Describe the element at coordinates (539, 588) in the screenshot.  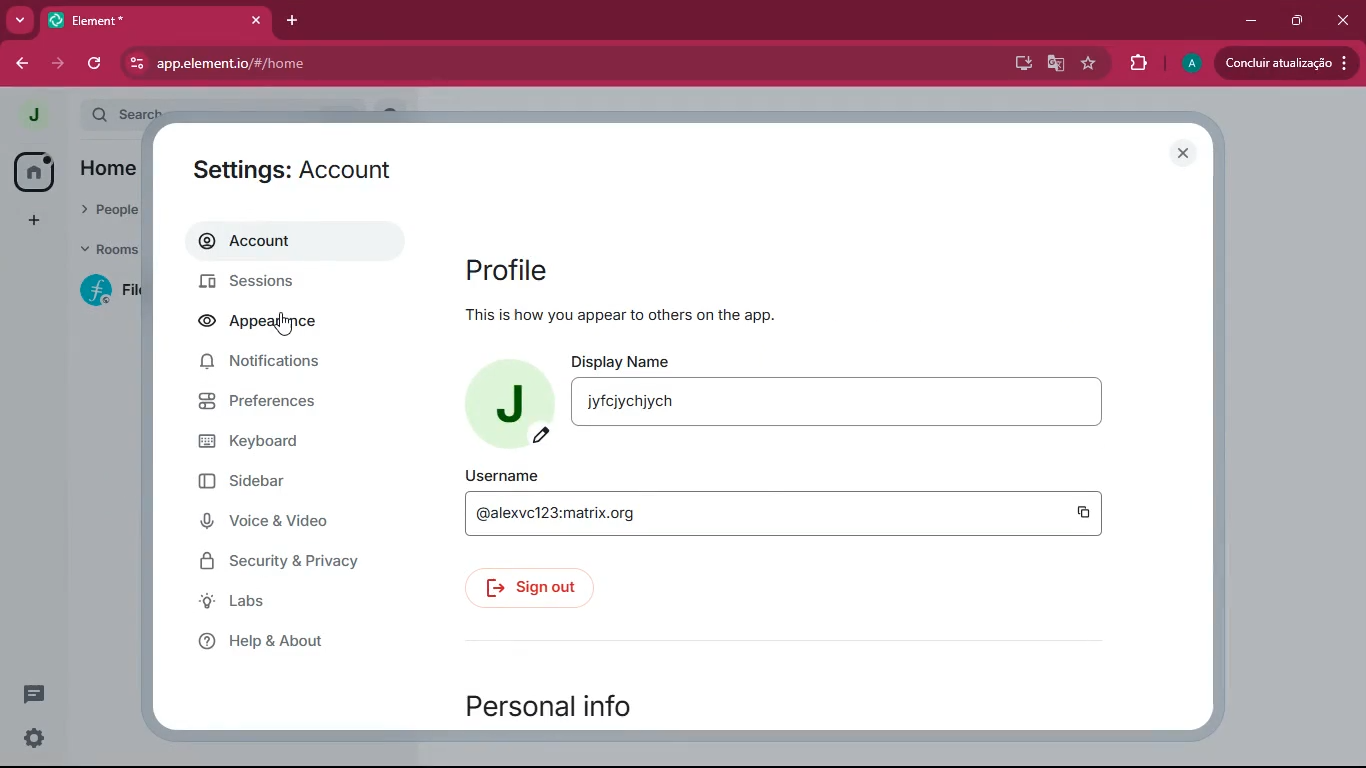
I see `sign out` at that location.